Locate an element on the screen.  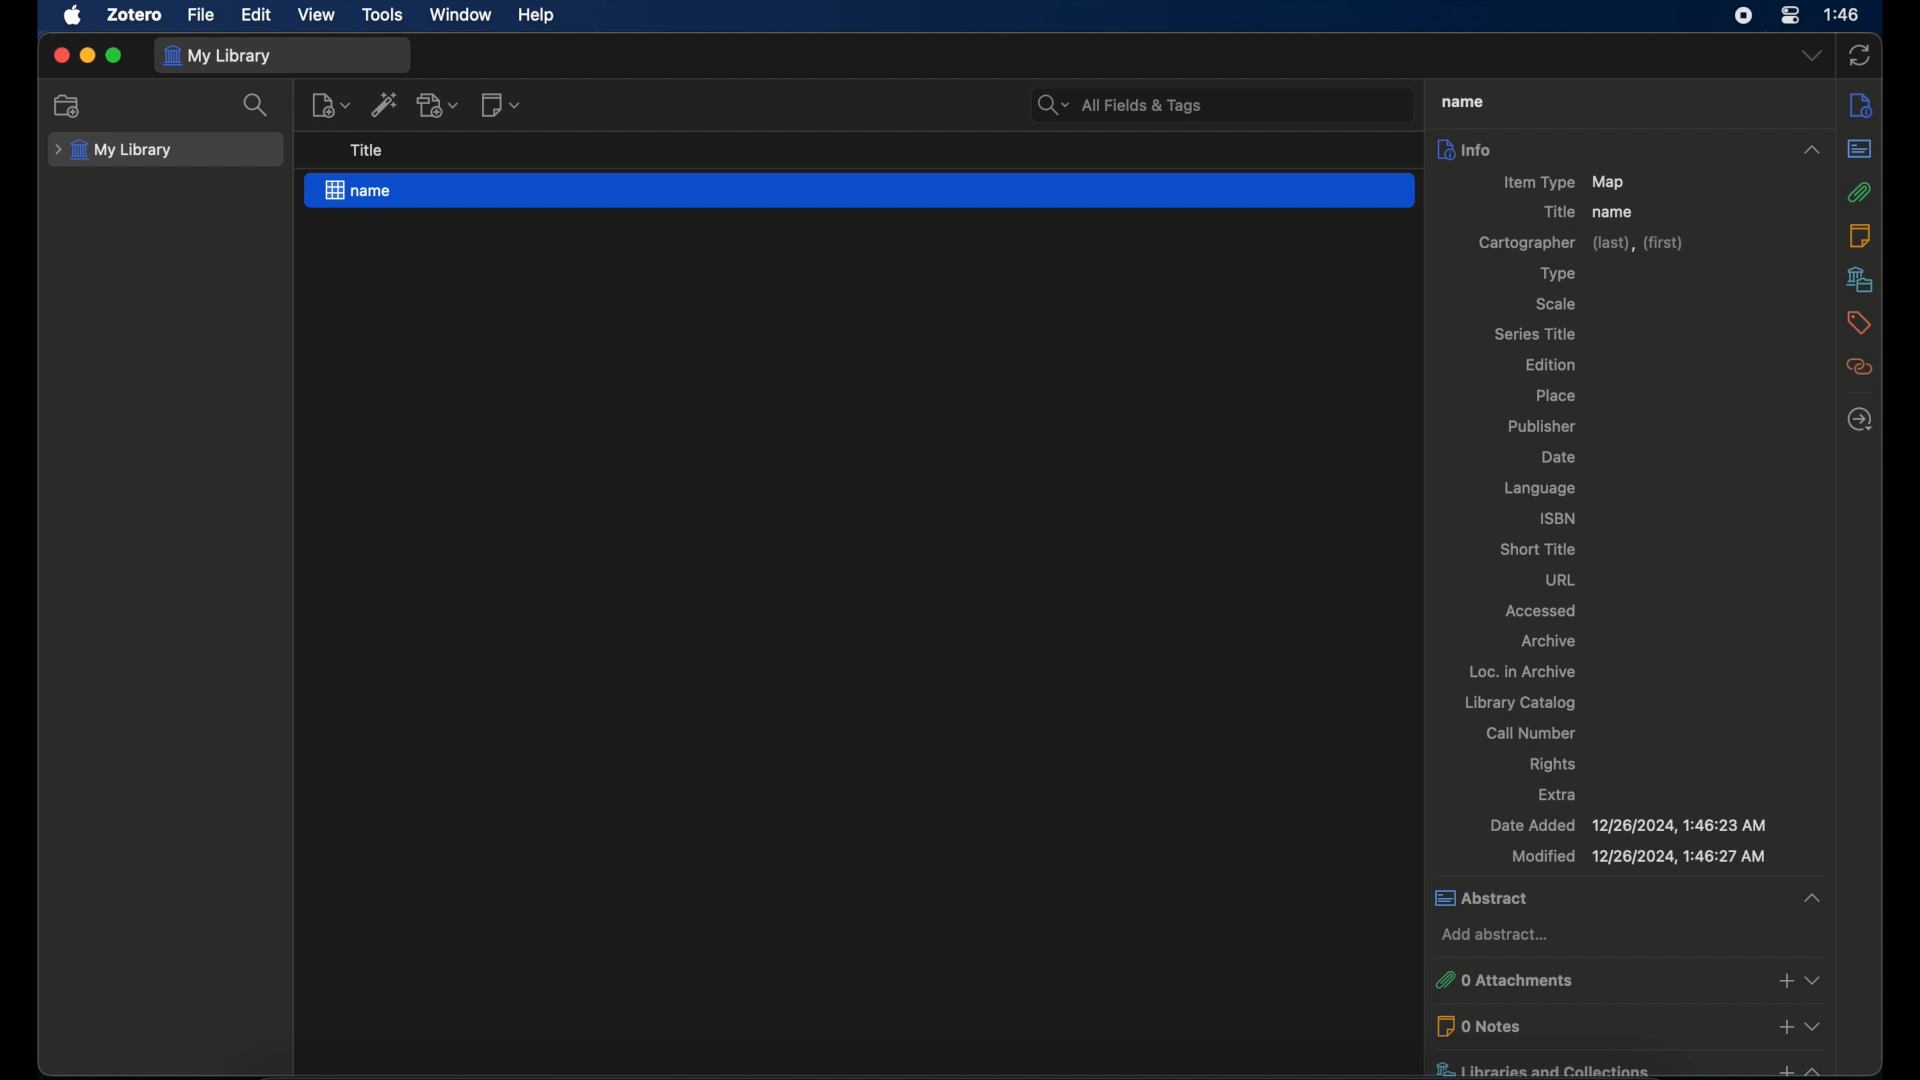
edition is located at coordinates (1552, 364).